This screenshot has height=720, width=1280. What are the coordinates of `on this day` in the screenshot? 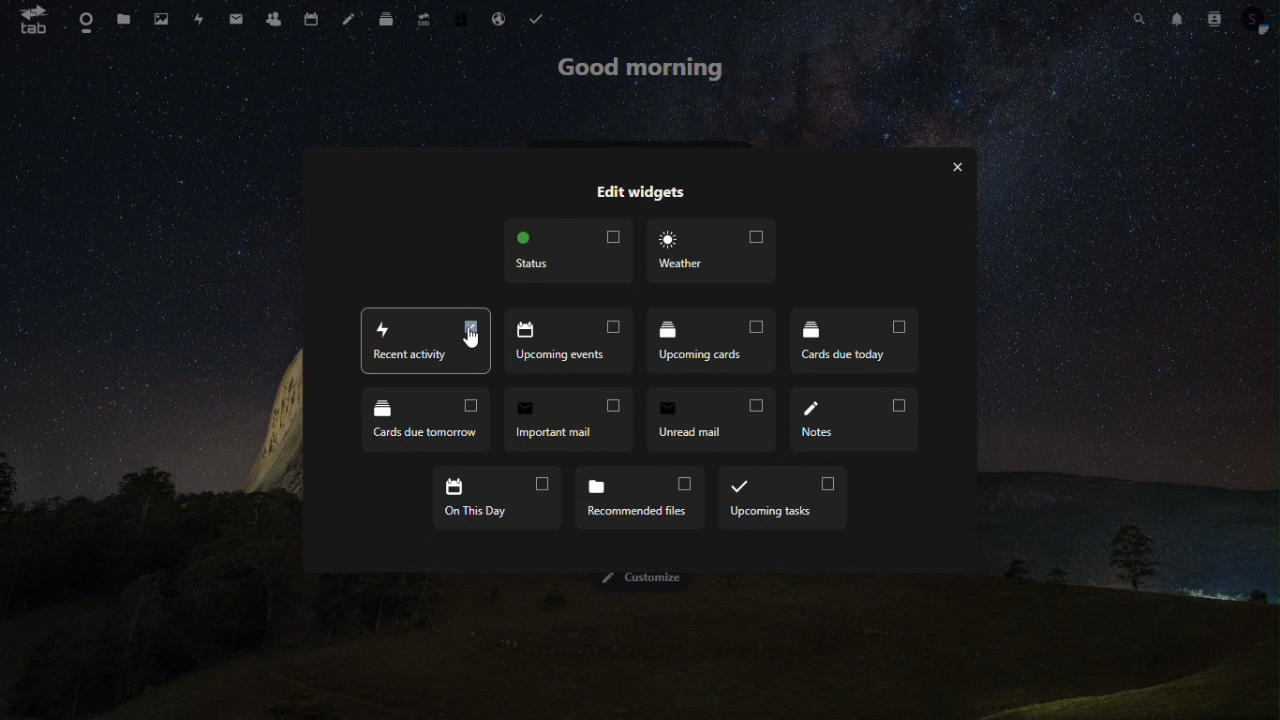 It's located at (495, 494).